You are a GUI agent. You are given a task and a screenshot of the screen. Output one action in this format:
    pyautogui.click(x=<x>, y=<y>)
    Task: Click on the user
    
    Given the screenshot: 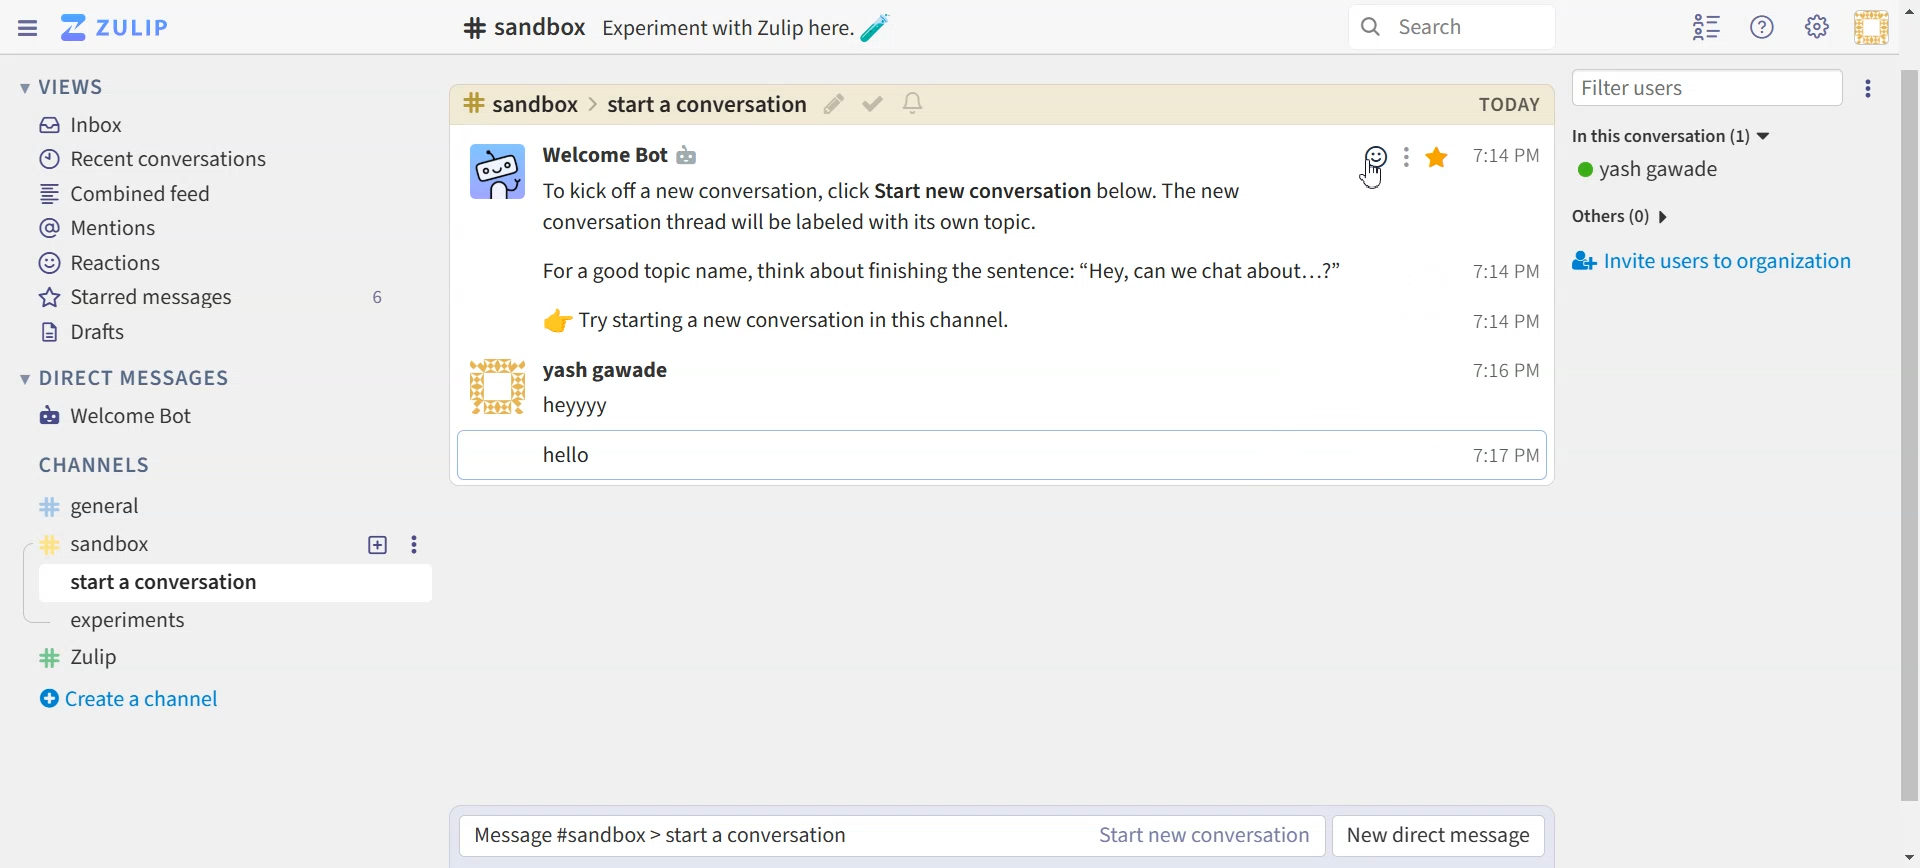 What is the action you would take?
    pyautogui.click(x=612, y=370)
    